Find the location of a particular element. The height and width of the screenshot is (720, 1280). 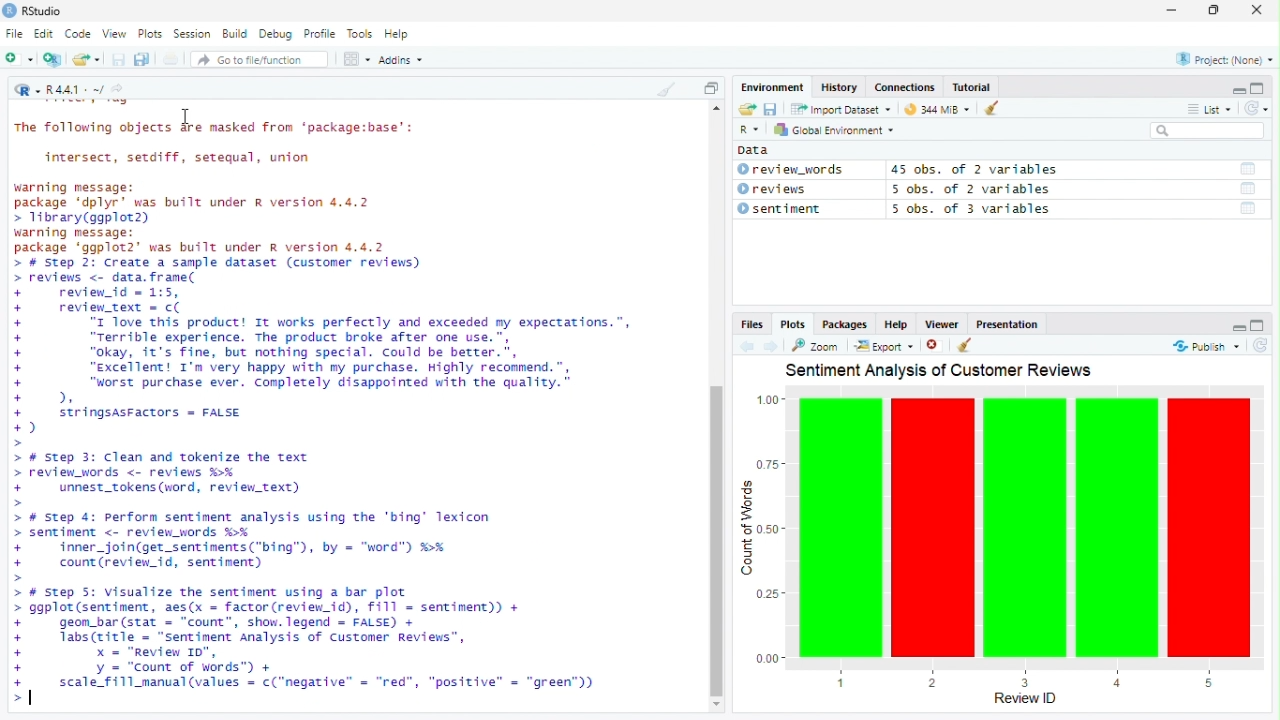

Clean is located at coordinates (665, 88).